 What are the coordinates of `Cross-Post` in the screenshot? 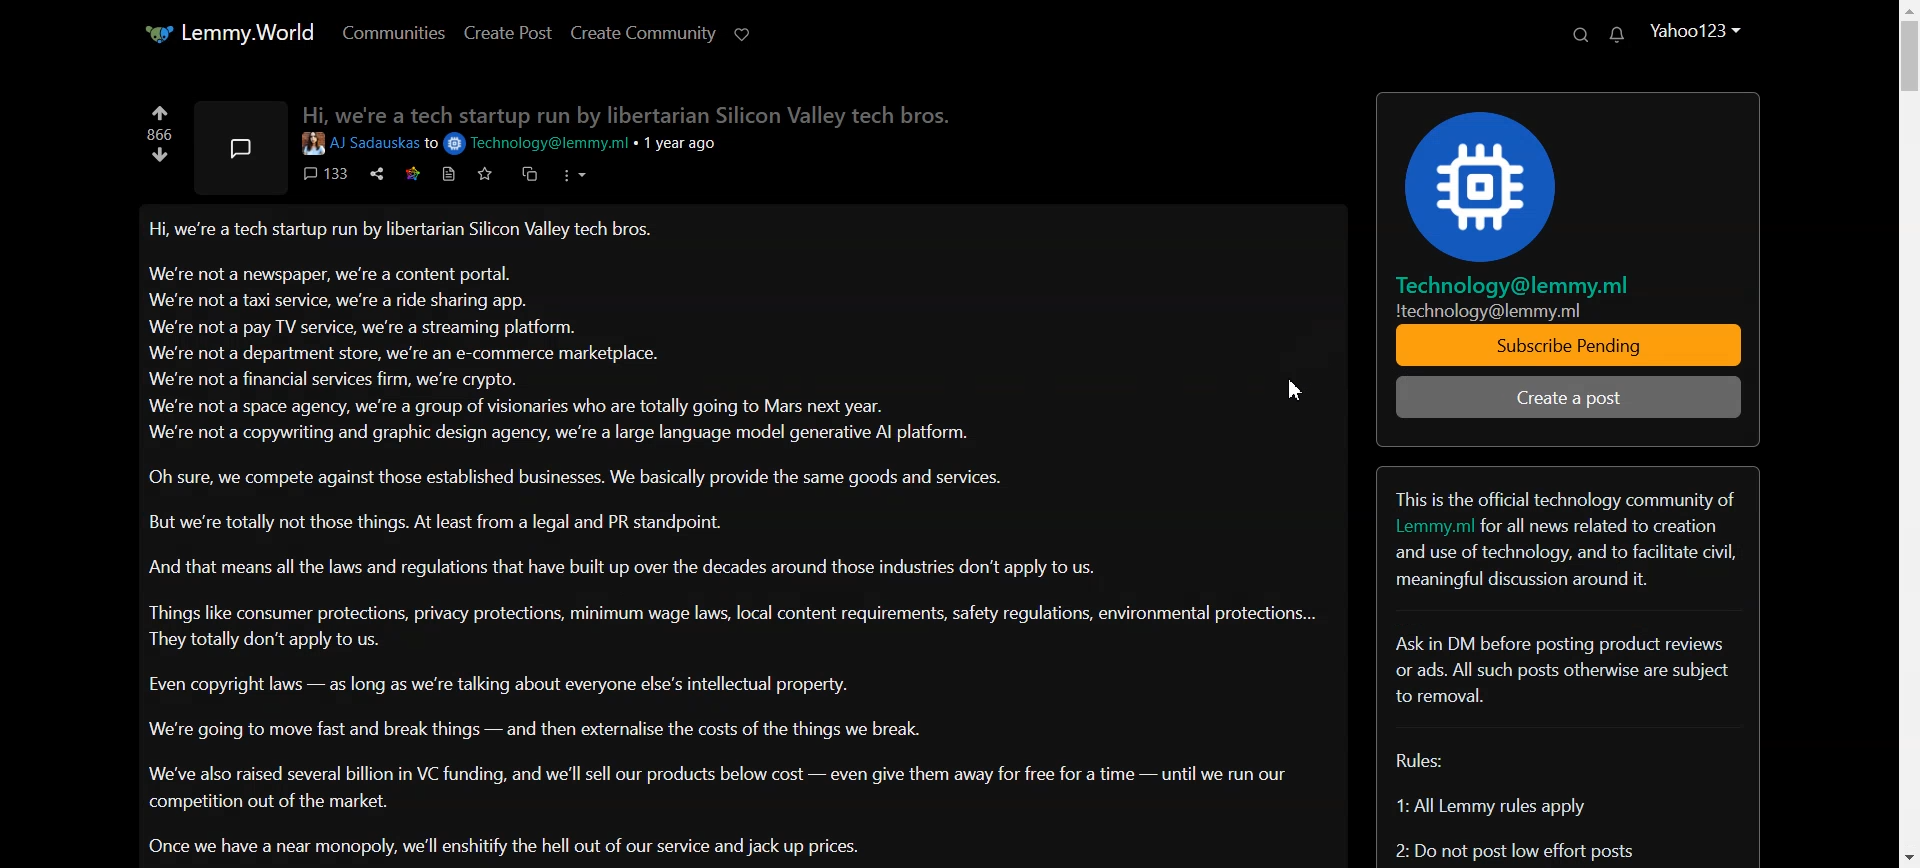 It's located at (529, 173).